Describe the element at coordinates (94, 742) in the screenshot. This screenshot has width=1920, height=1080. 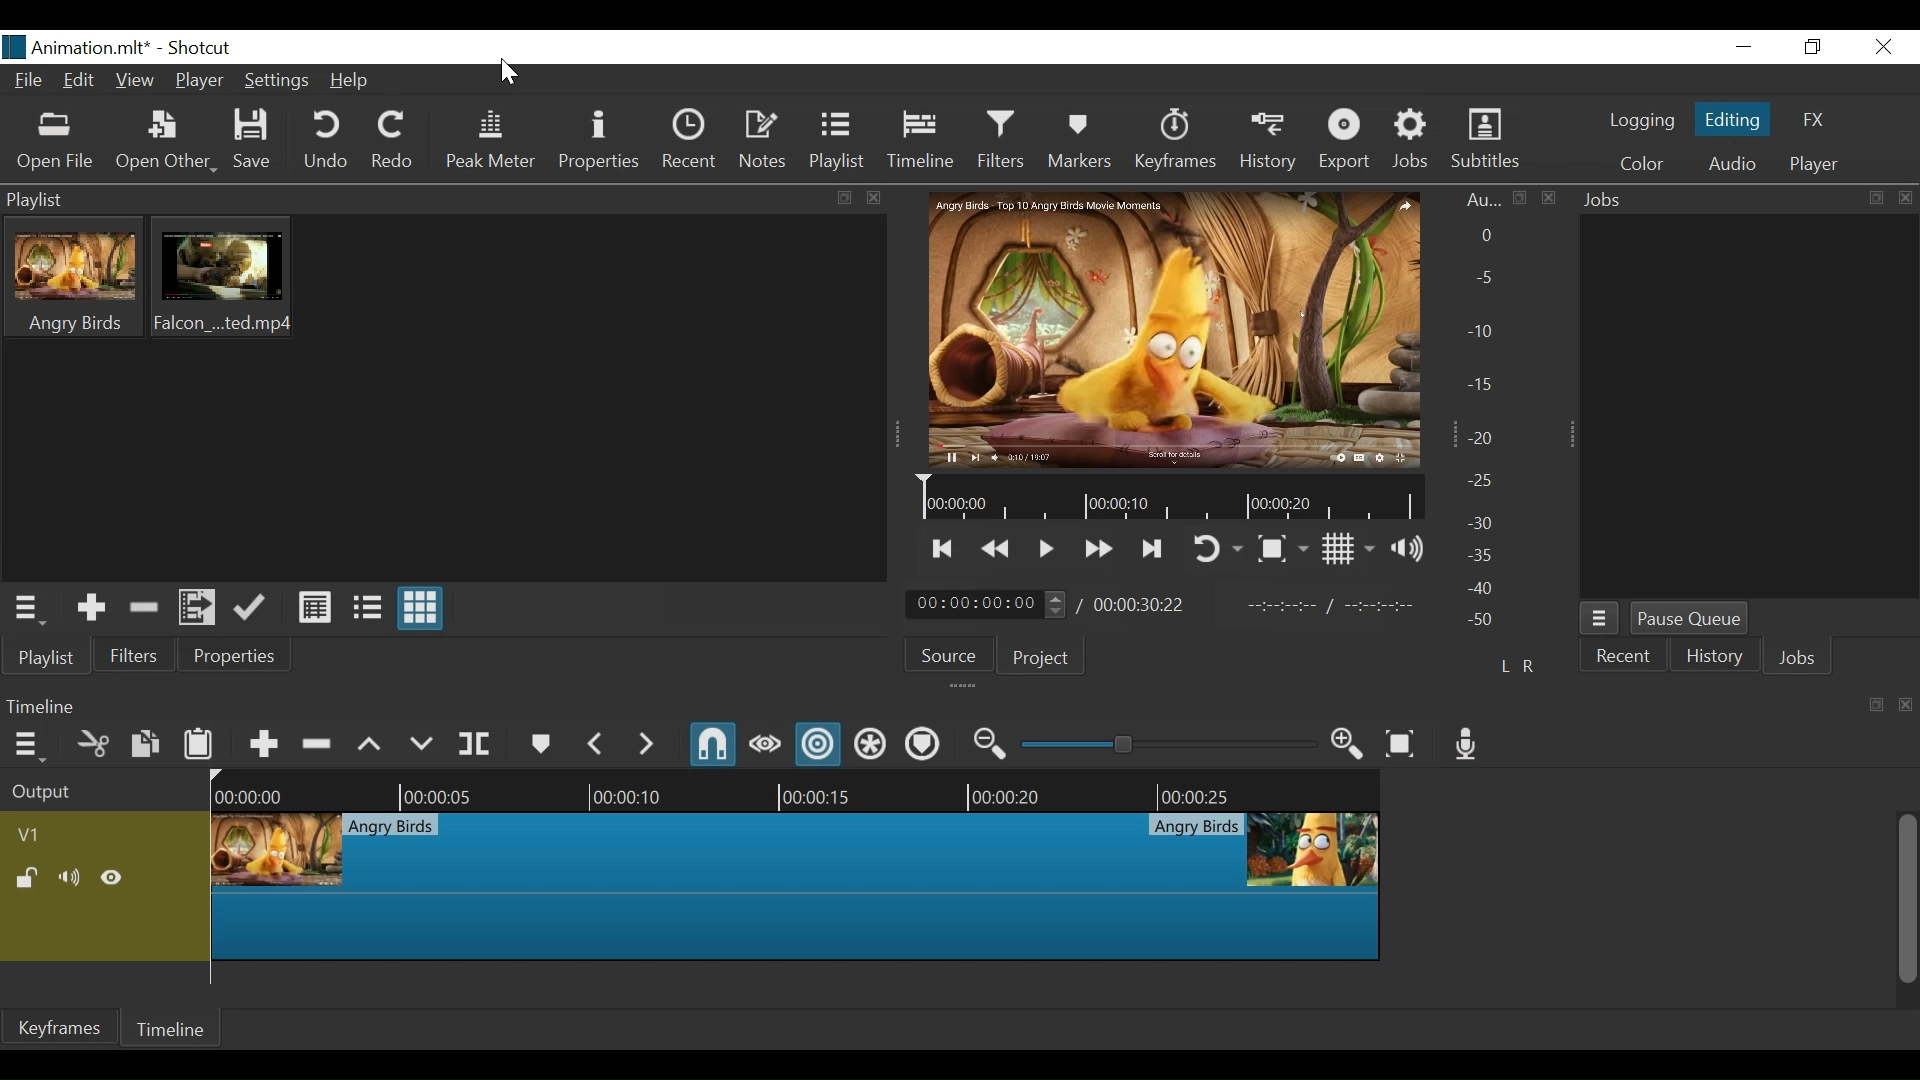
I see `Cut` at that location.